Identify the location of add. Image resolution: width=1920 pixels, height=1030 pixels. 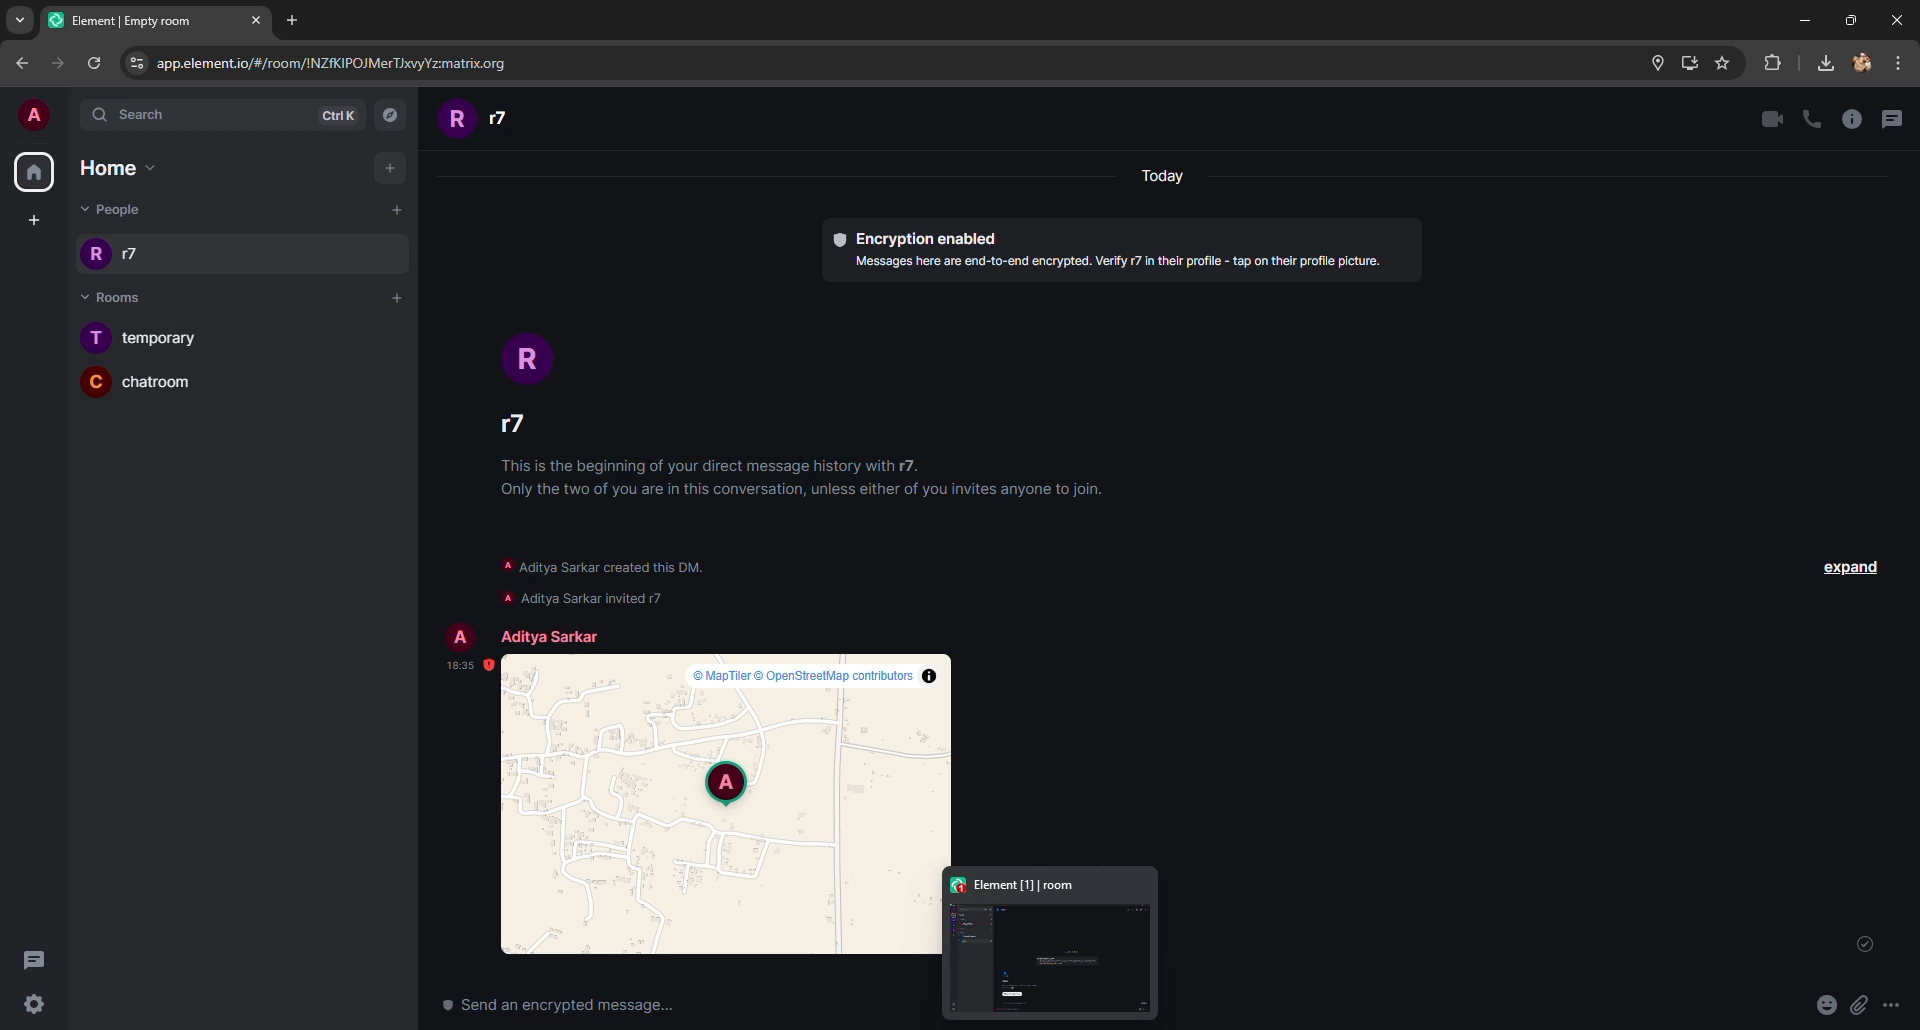
(387, 301).